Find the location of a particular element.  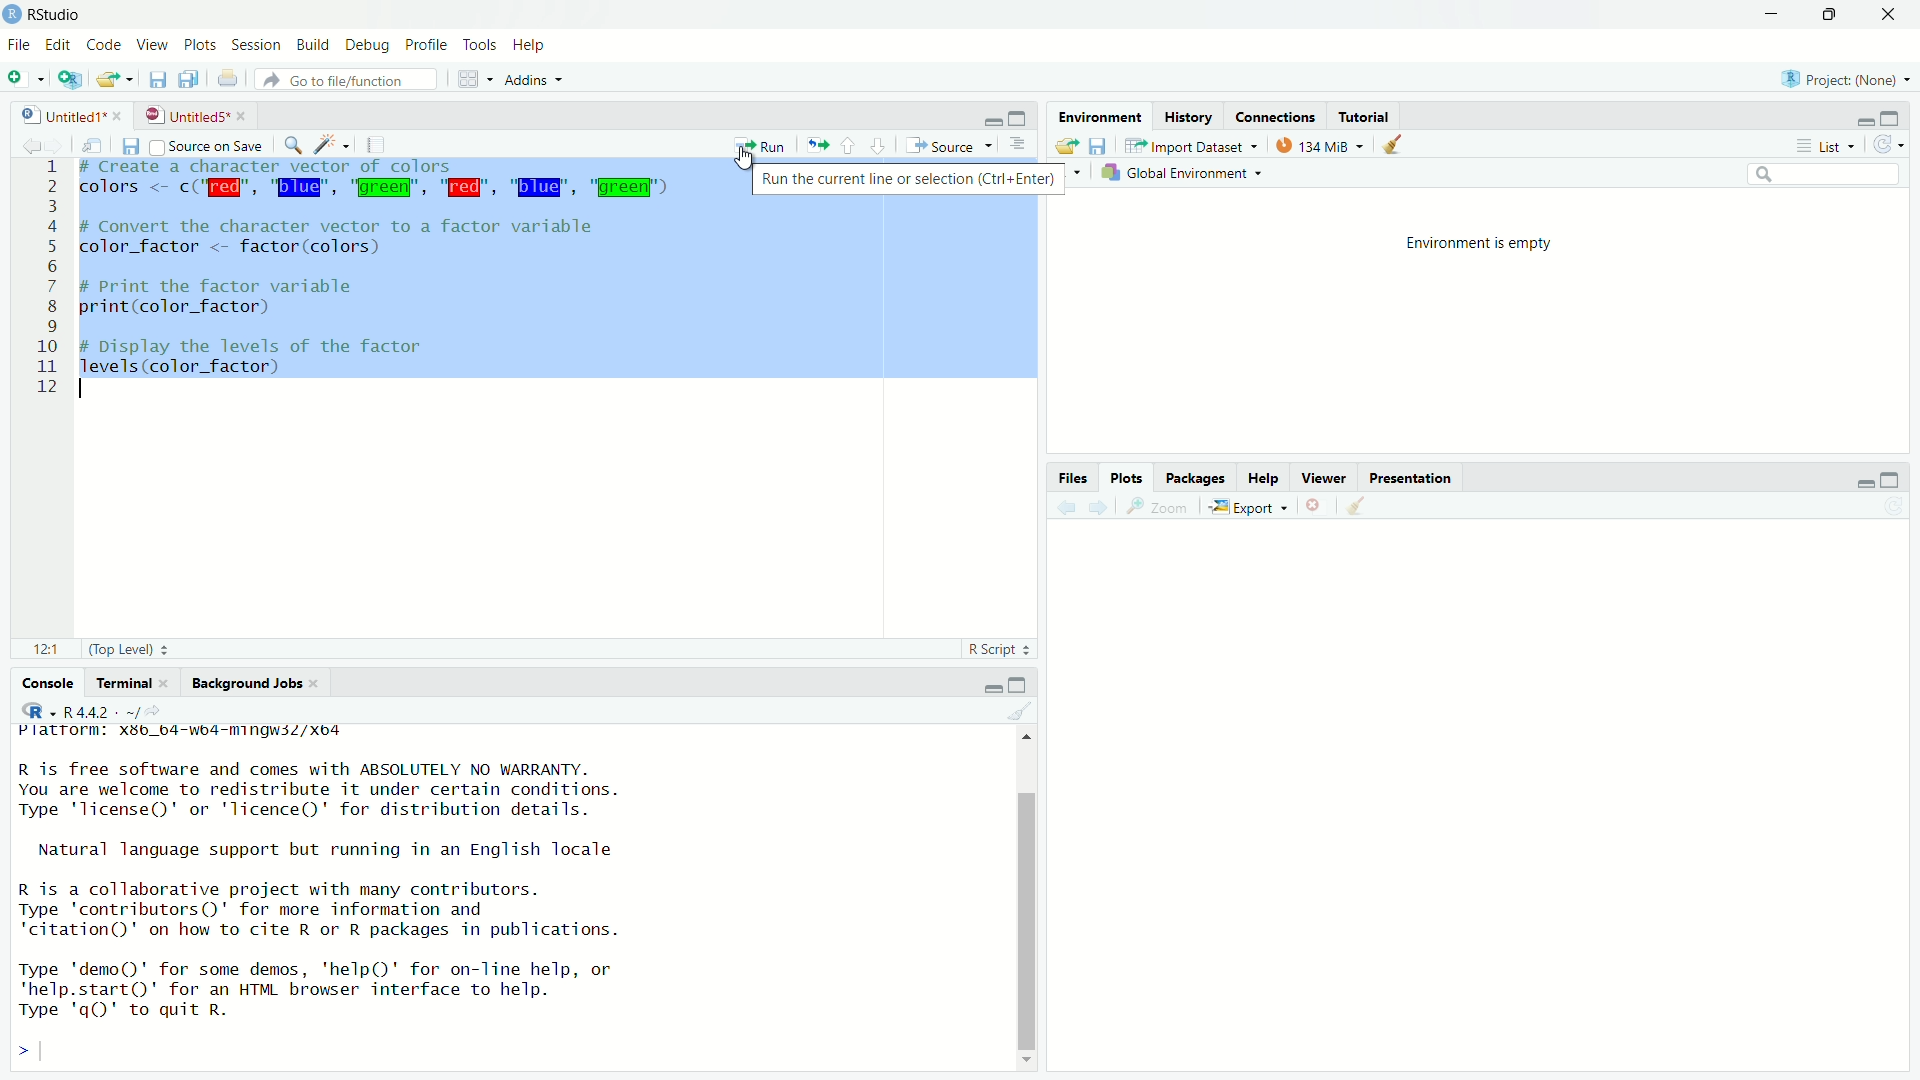

save current document is located at coordinates (130, 146).